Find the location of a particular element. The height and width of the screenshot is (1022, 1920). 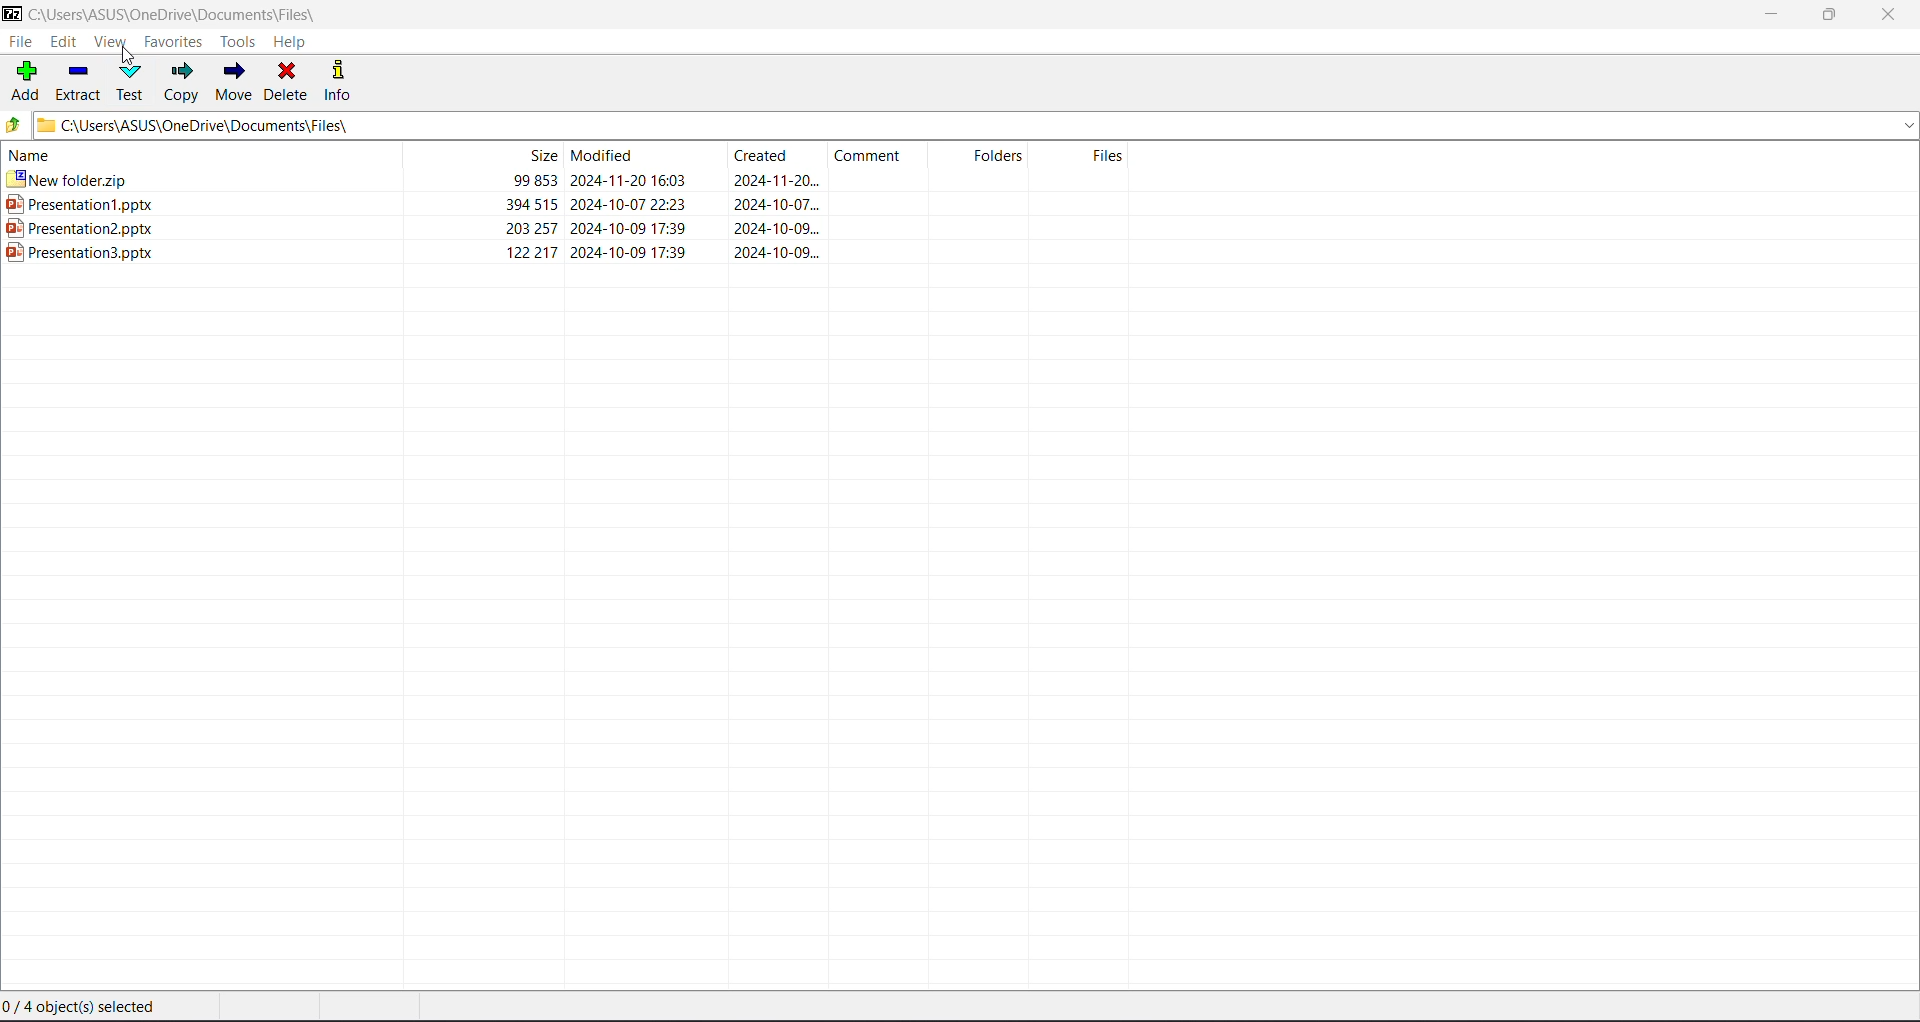

modified is located at coordinates (644, 154).